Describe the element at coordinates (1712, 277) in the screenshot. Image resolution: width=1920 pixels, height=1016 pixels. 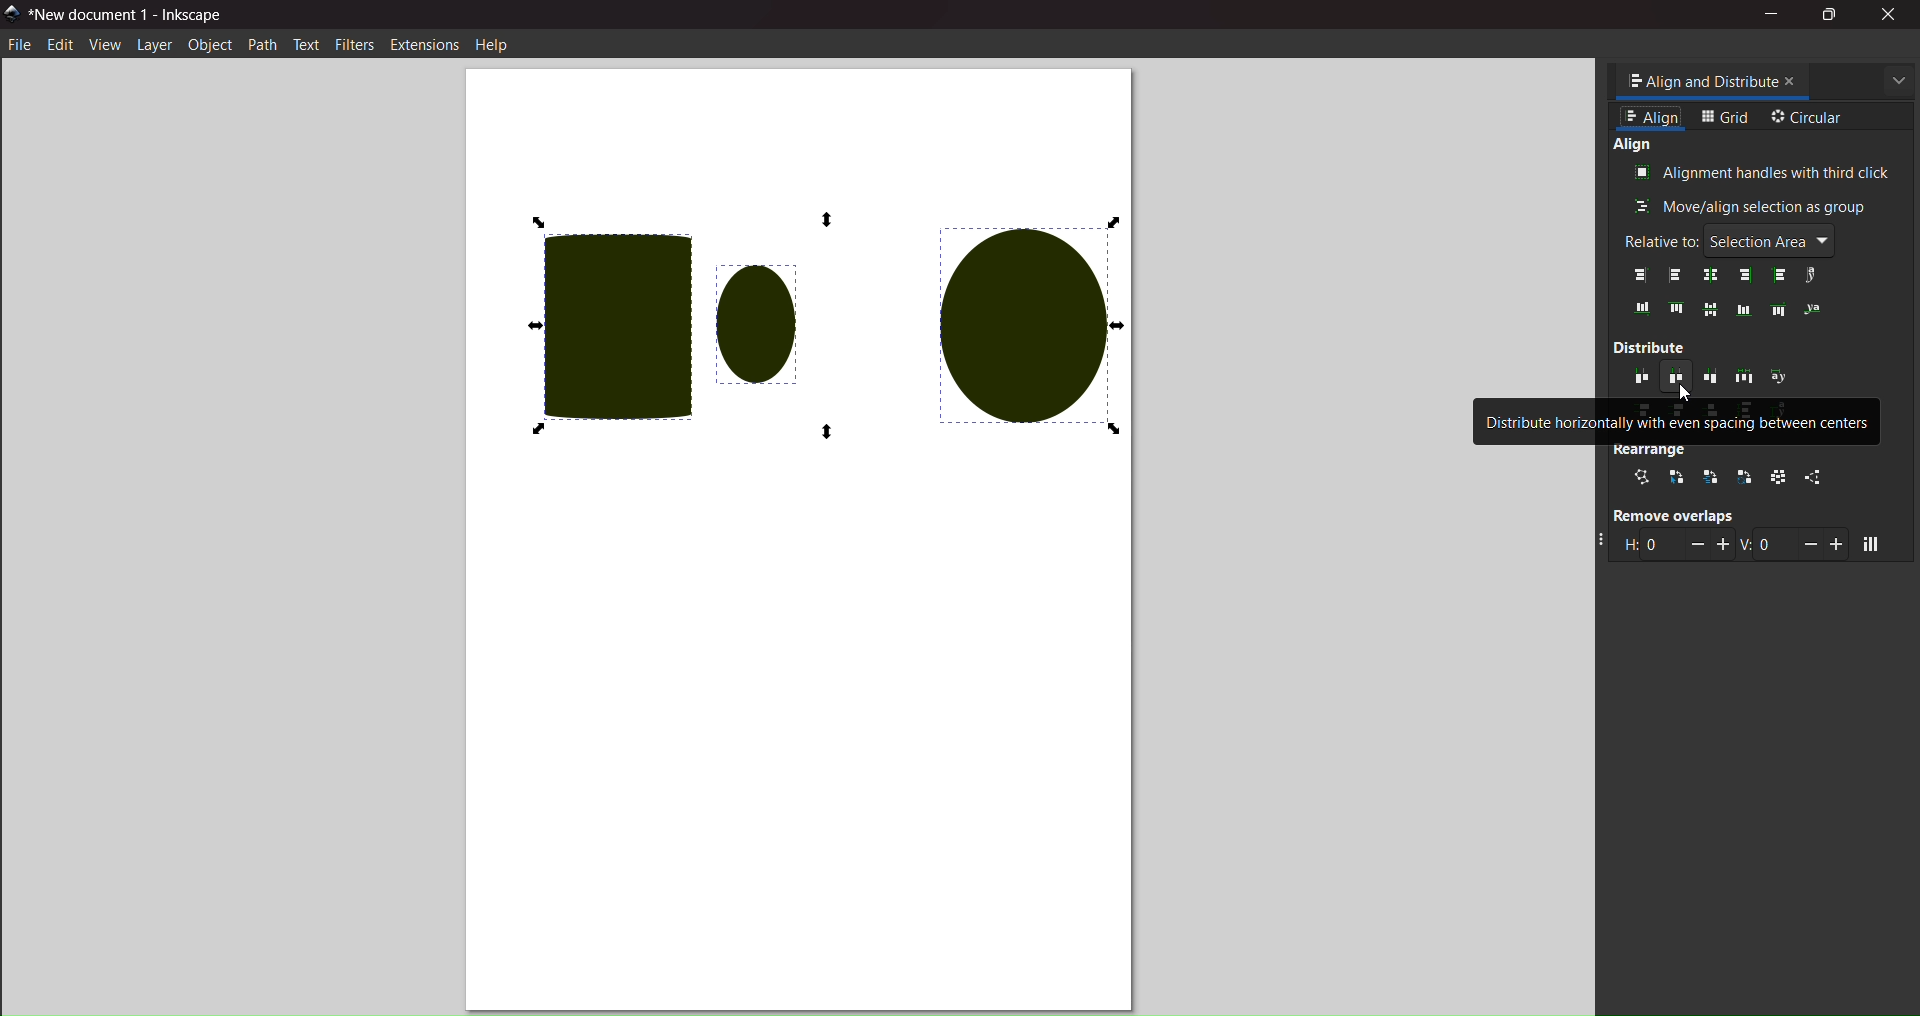
I see `center` at that location.